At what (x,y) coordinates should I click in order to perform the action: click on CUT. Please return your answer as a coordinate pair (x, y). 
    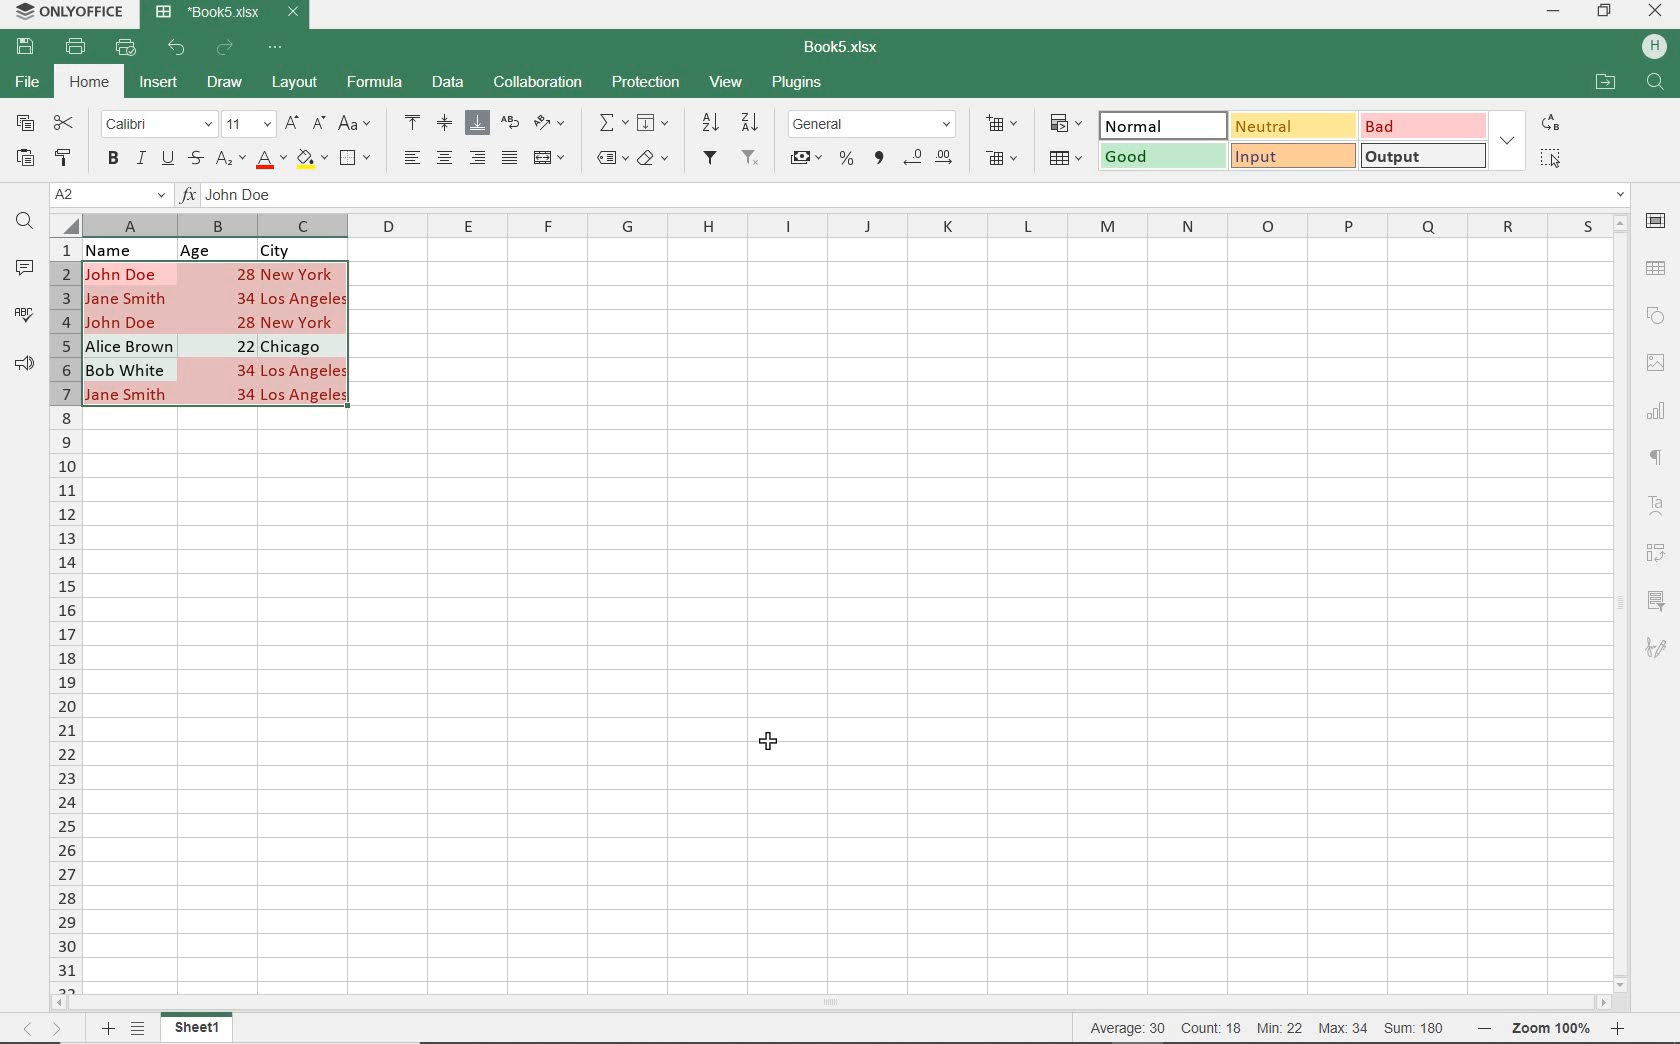
    Looking at the image, I should click on (65, 123).